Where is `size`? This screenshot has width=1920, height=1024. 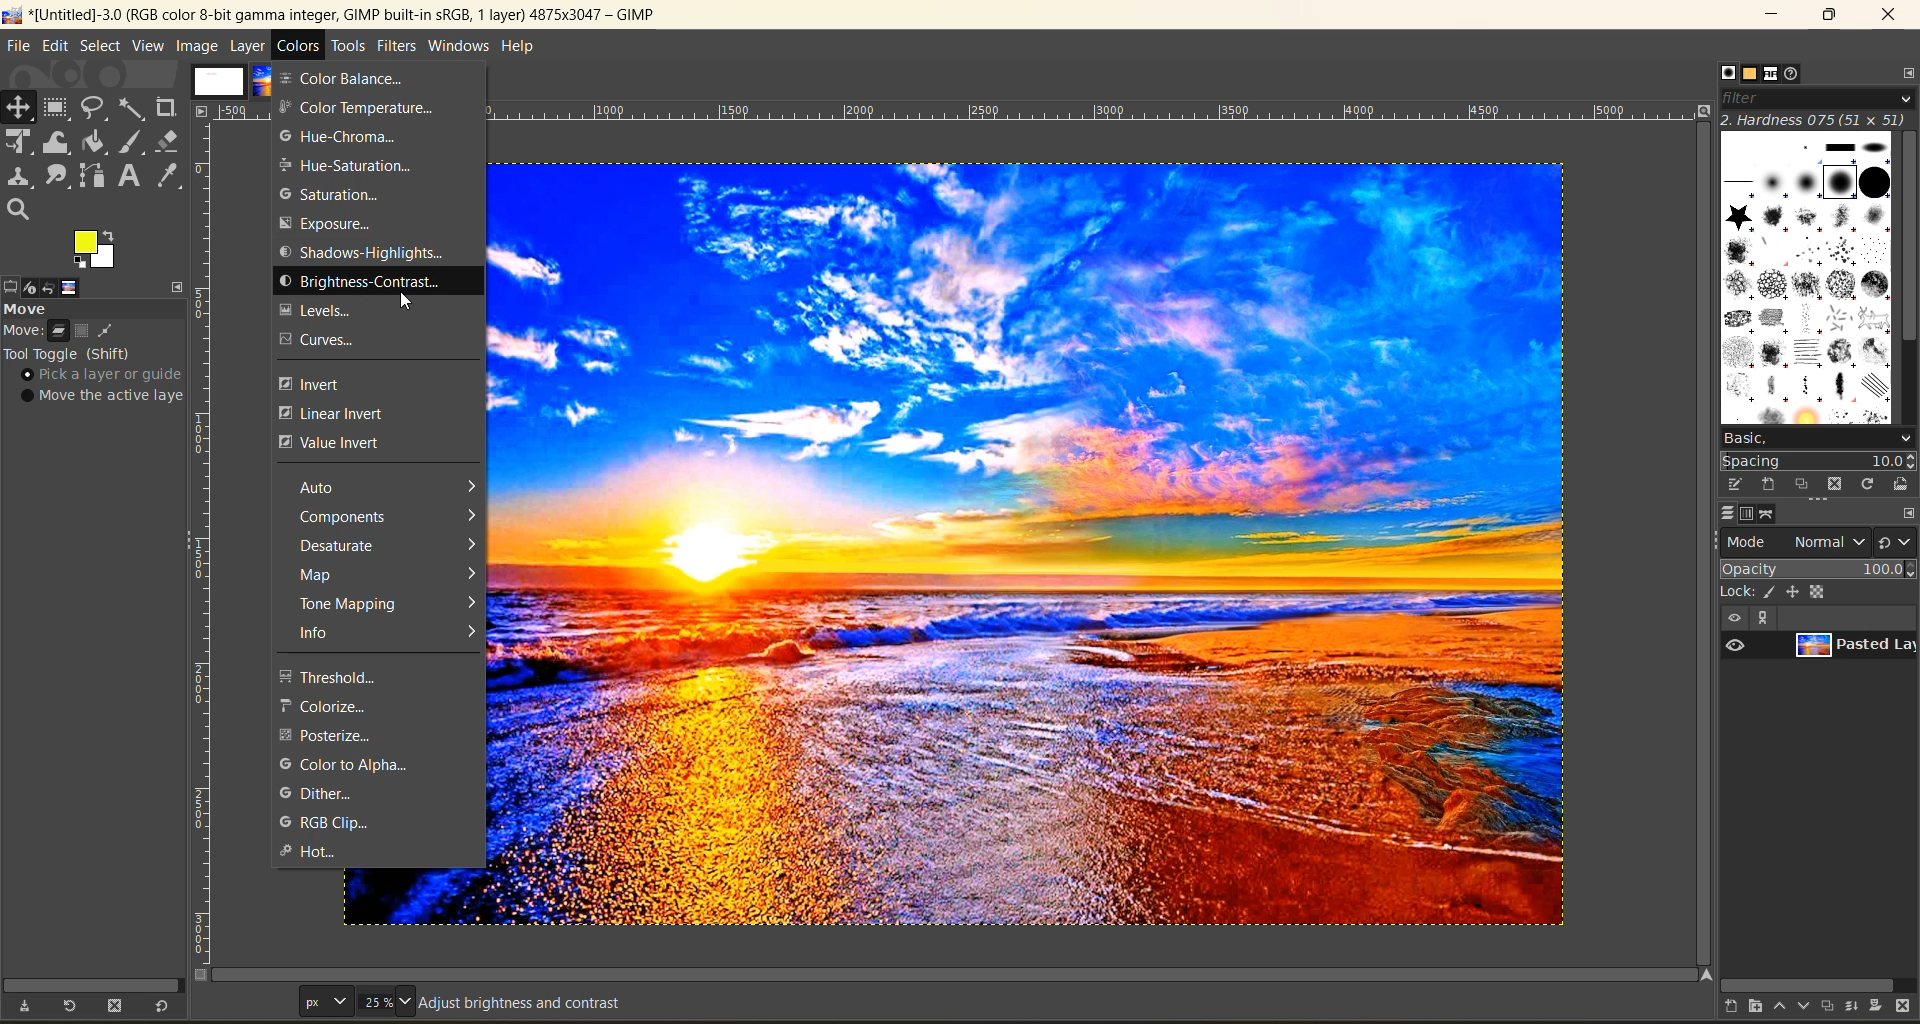 size is located at coordinates (359, 1001).